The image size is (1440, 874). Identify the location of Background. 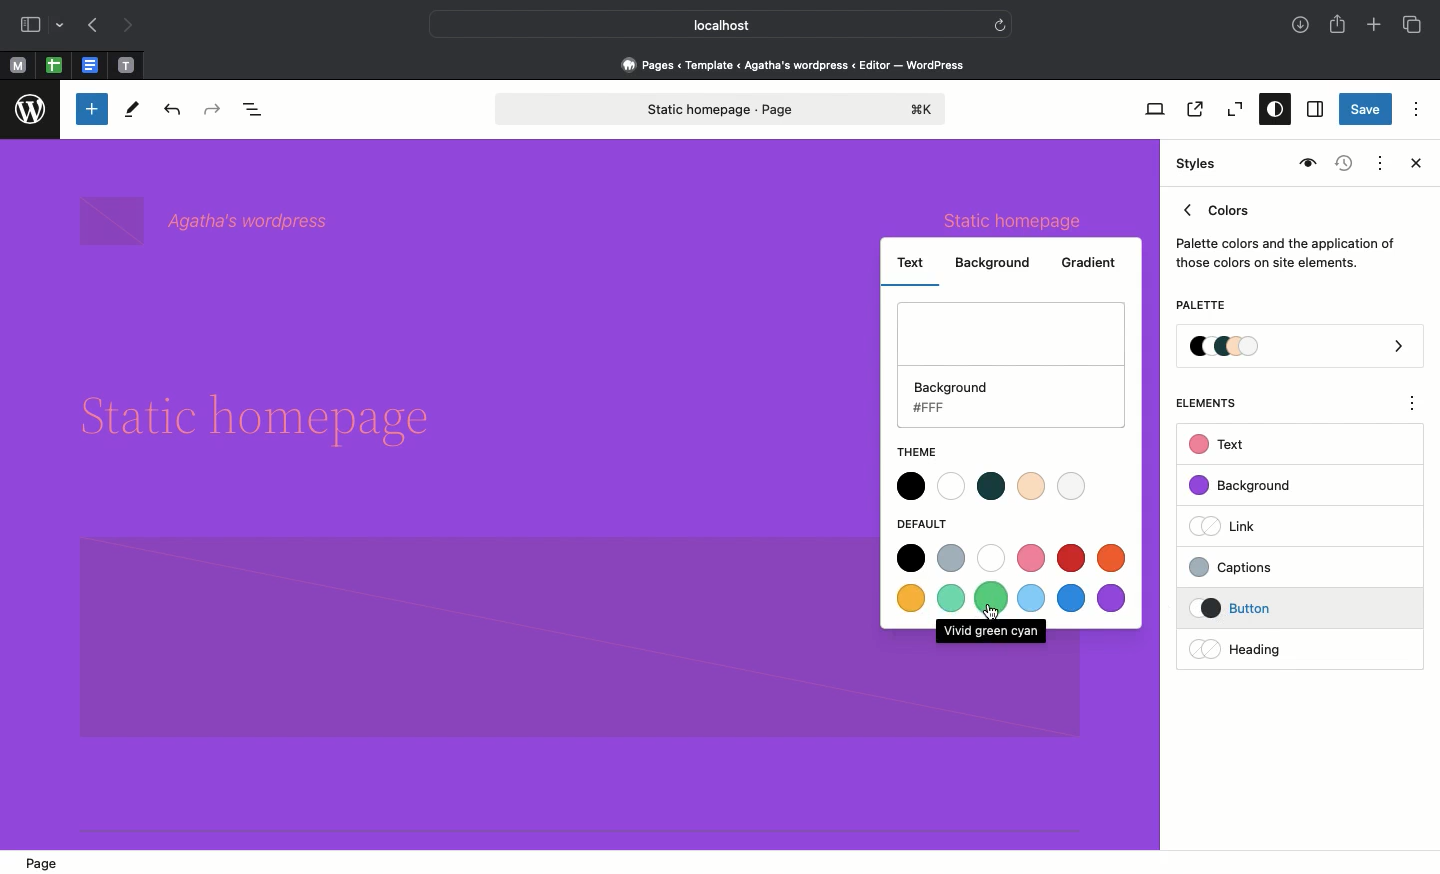
(1250, 486).